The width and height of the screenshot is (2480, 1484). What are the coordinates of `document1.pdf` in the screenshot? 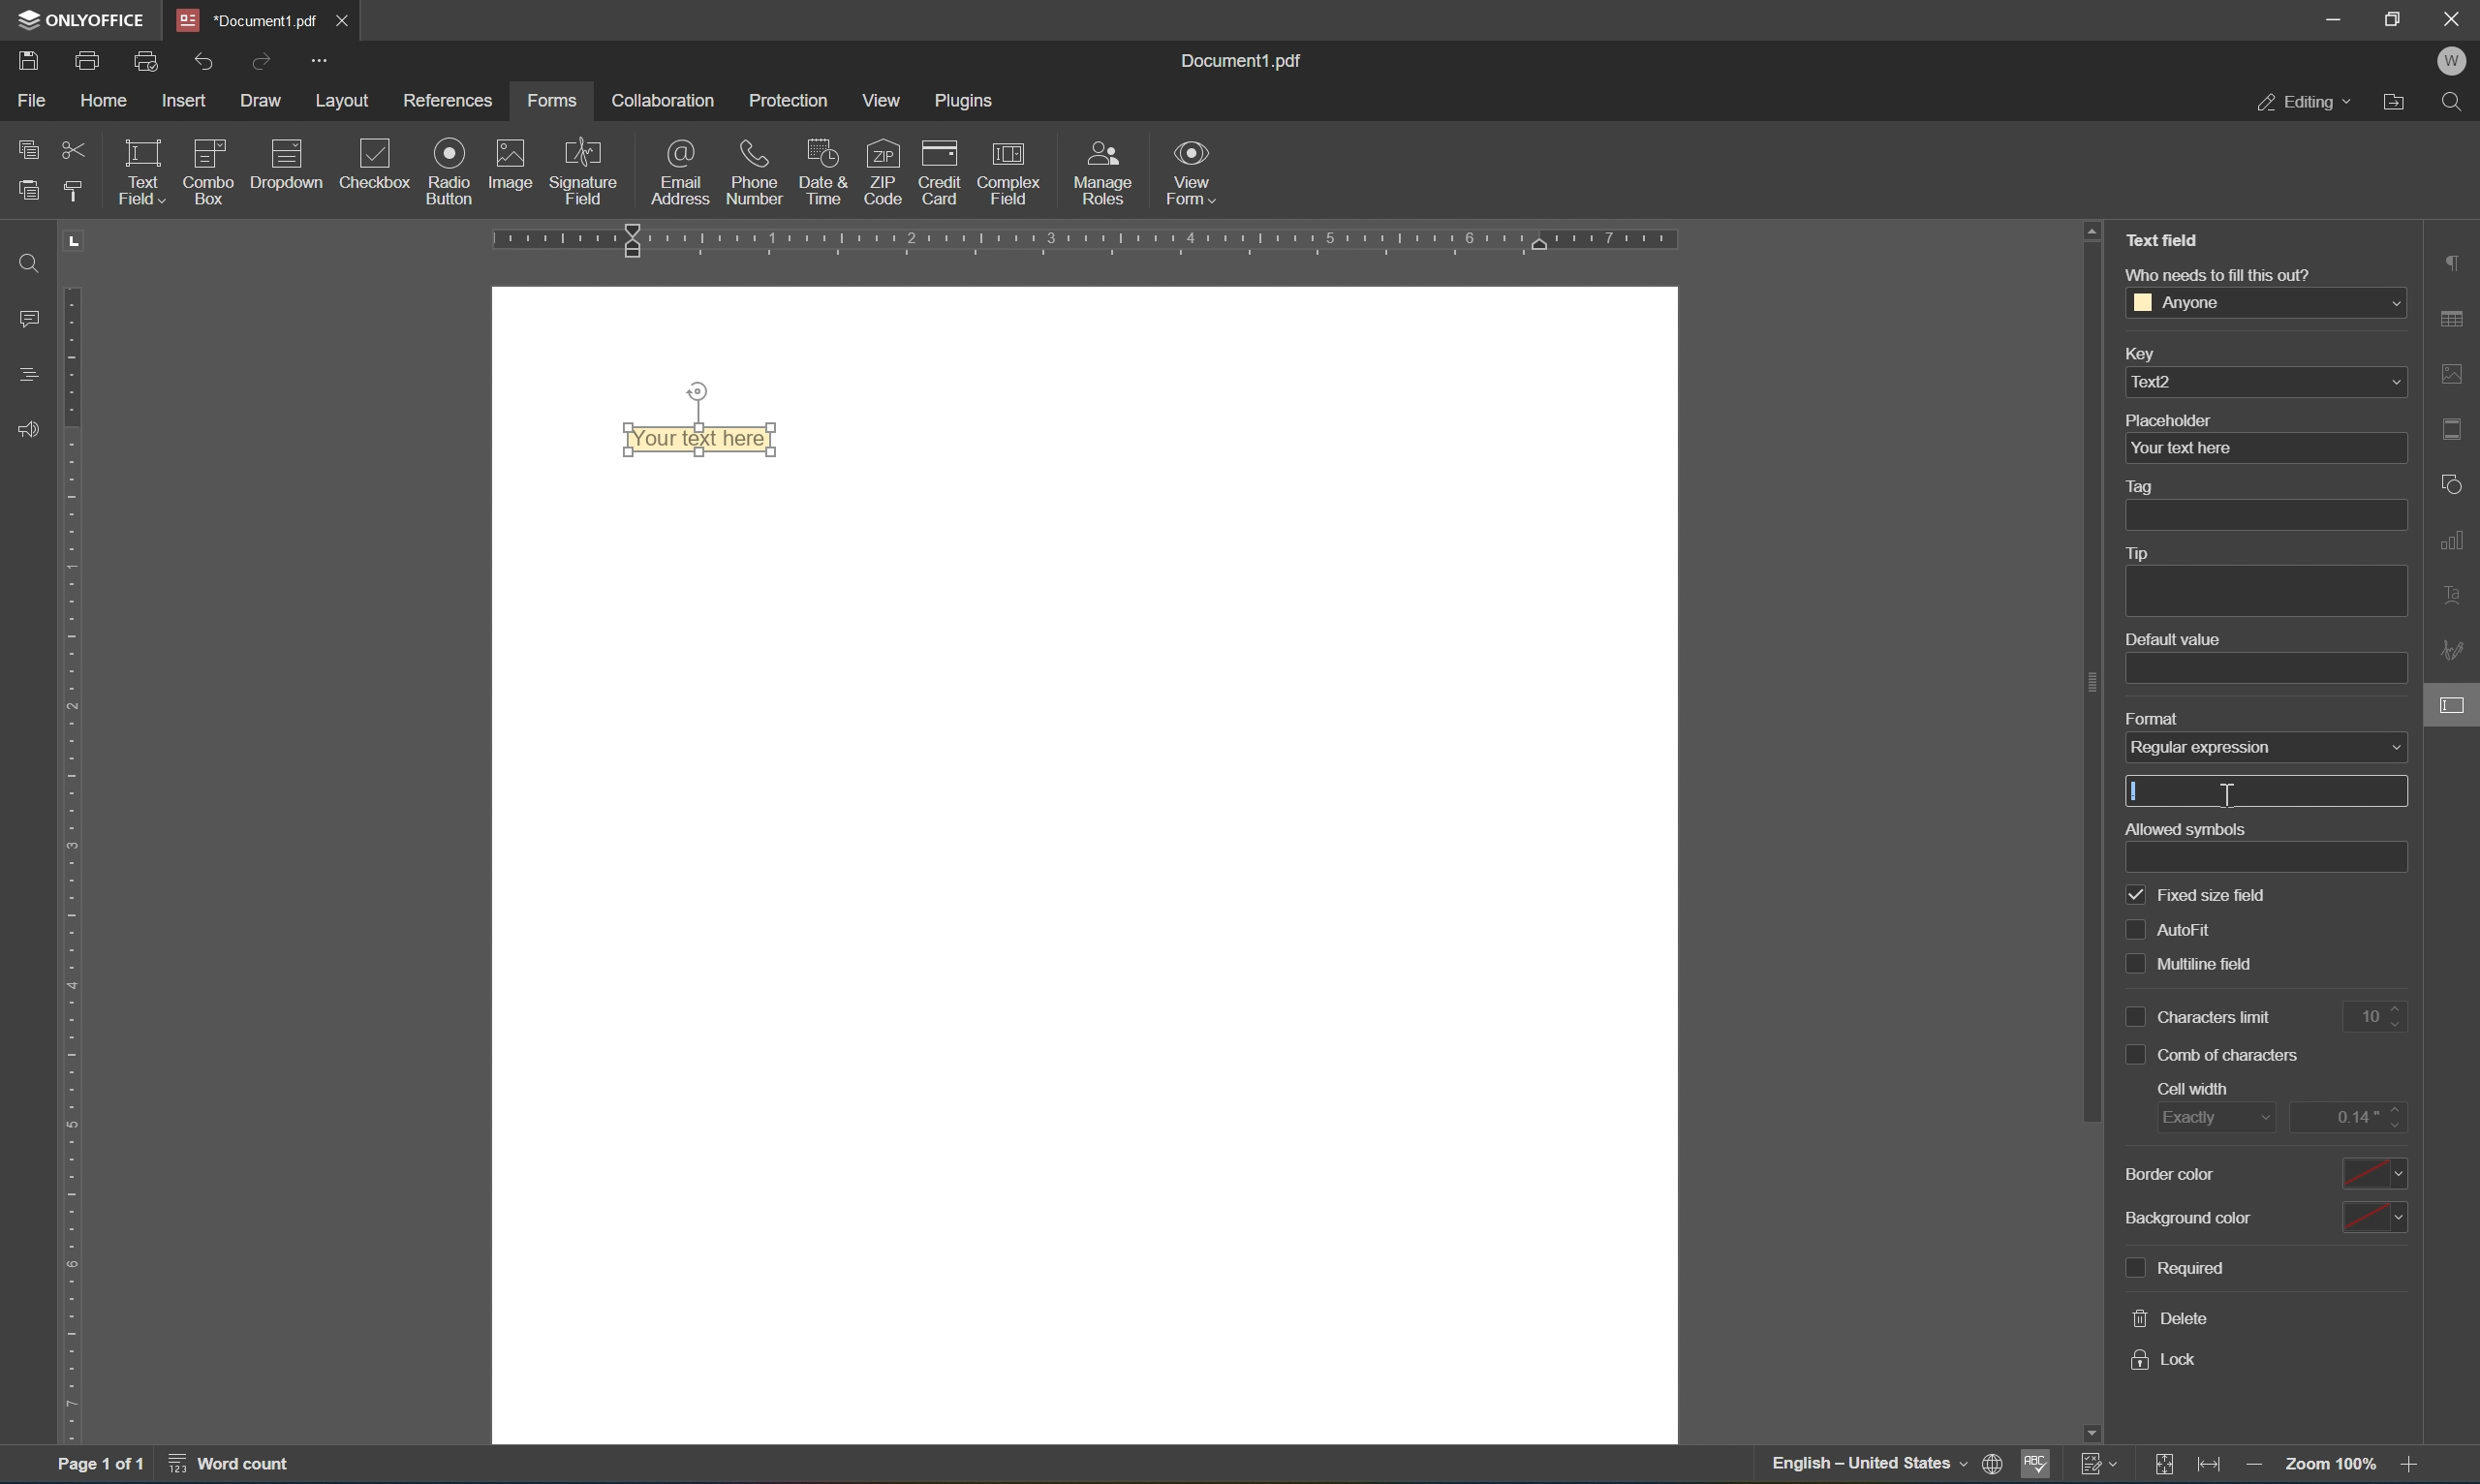 It's located at (1249, 60).